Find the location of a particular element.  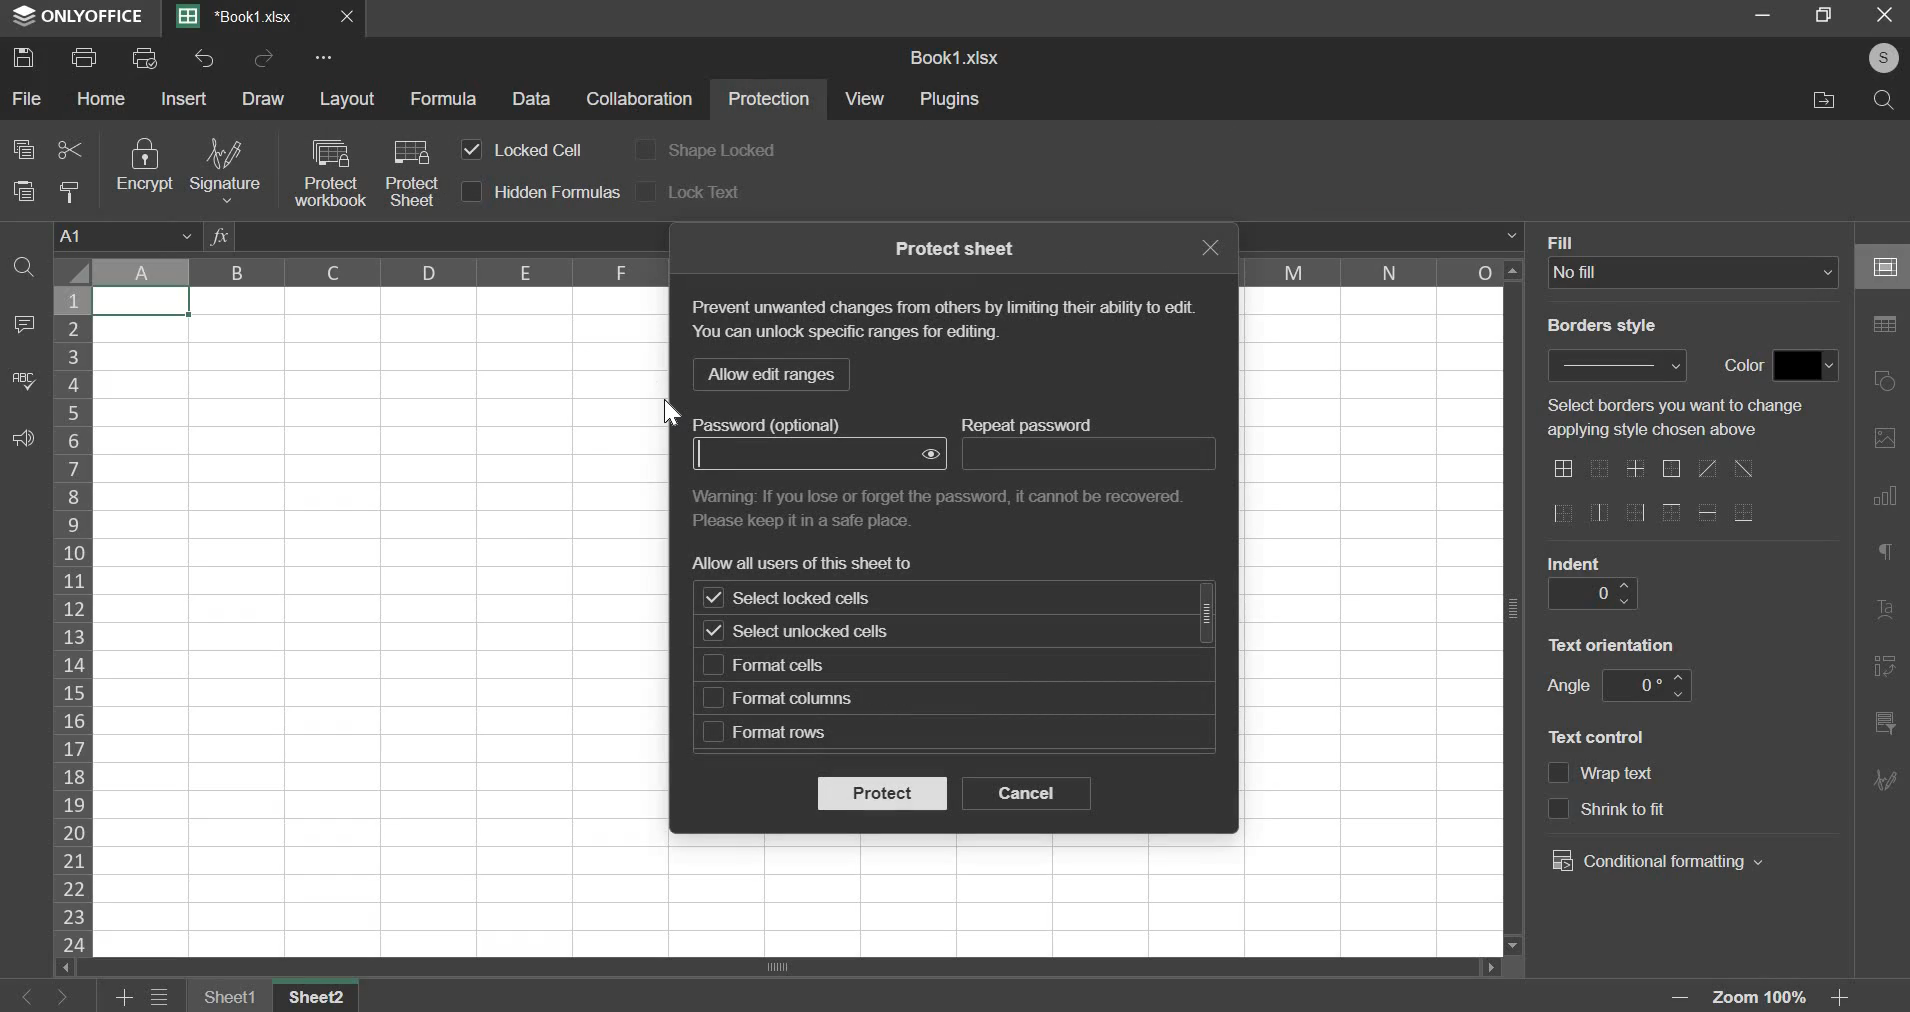

Close  is located at coordinates (349, 17).